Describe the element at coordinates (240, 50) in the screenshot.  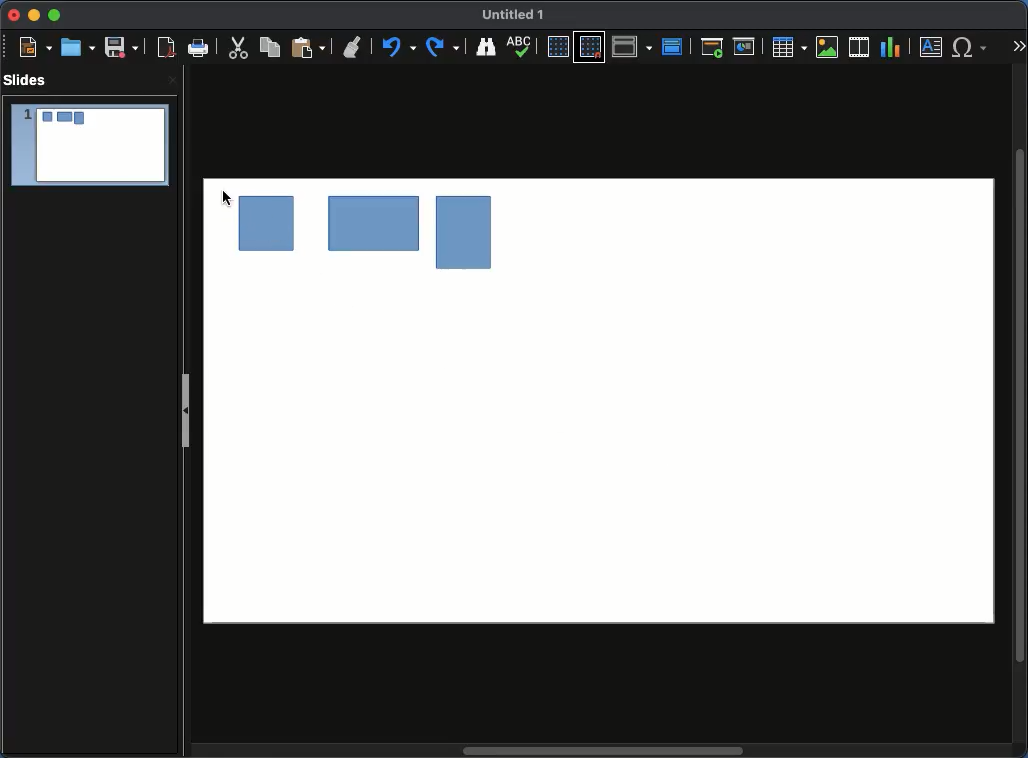
I see `Cute` at that location.